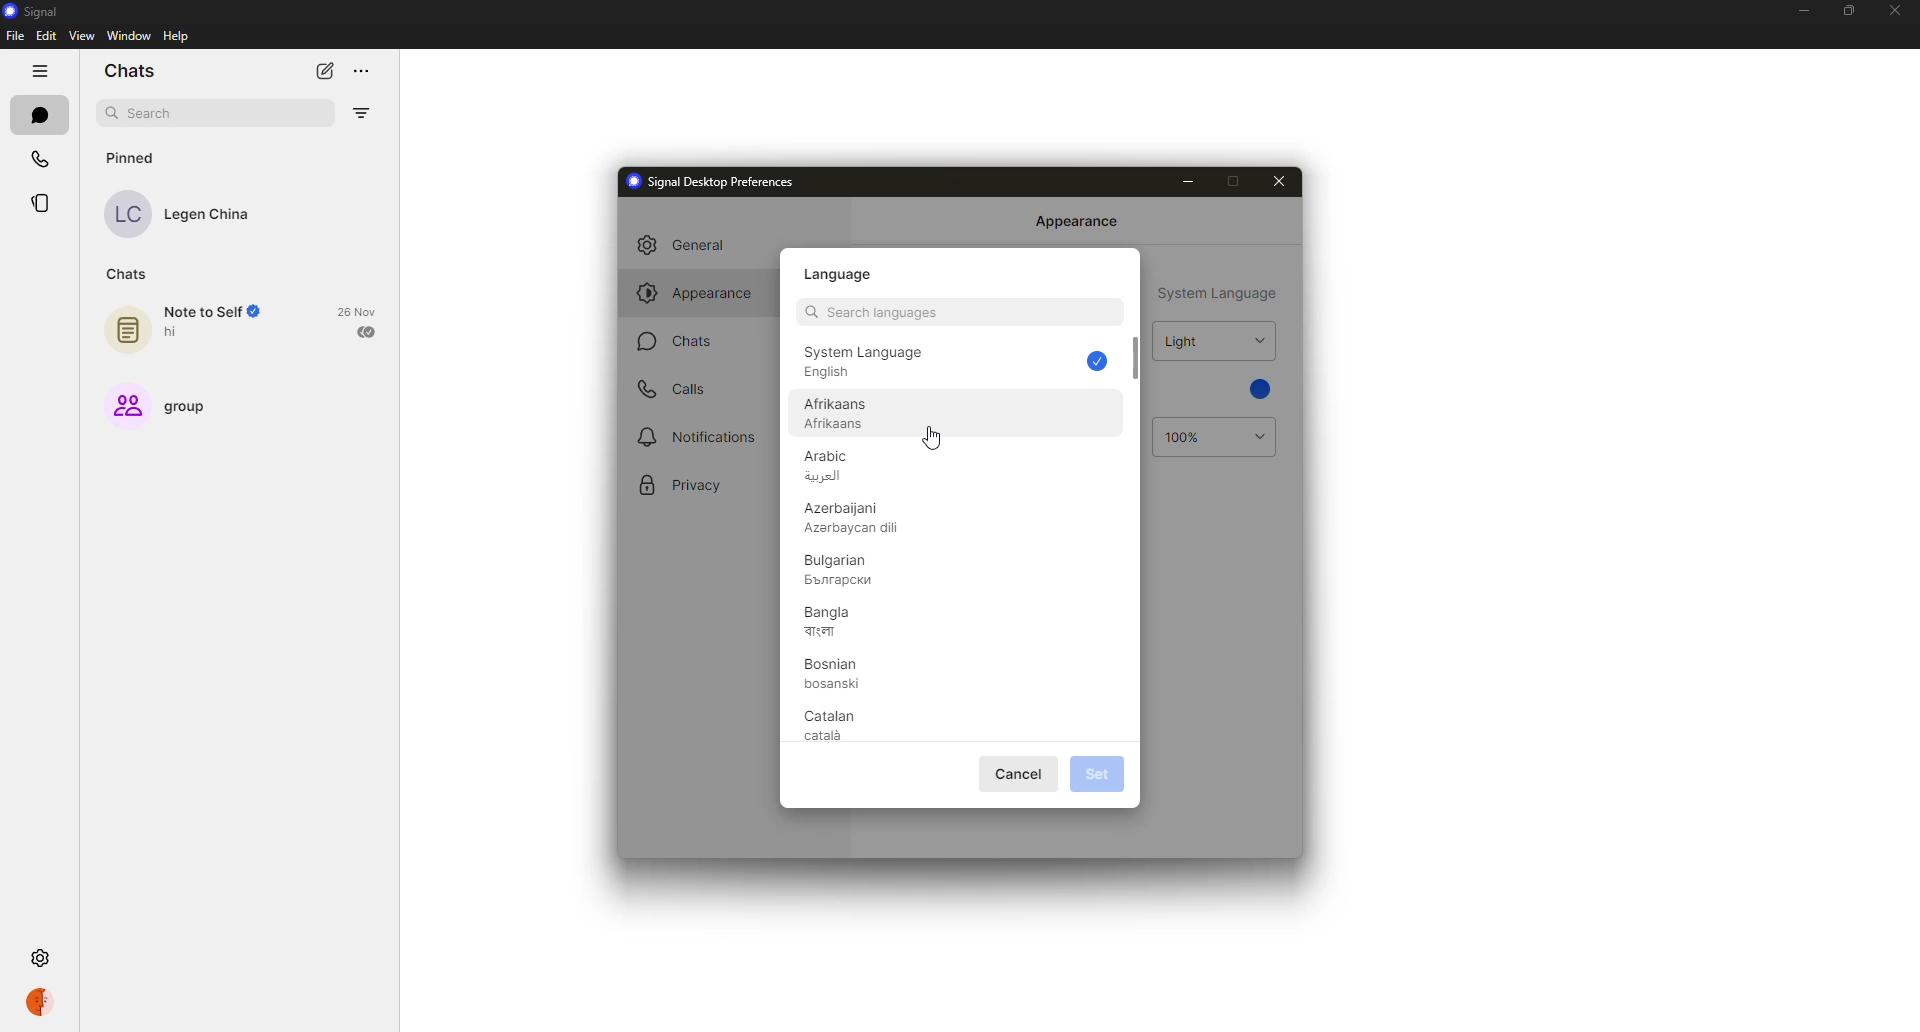 The width and height of the screenshot is (1920, 1032). What do you see at coordinates (362, 72) in the screenshot?
I see `more` at bounding box center [362, 72].